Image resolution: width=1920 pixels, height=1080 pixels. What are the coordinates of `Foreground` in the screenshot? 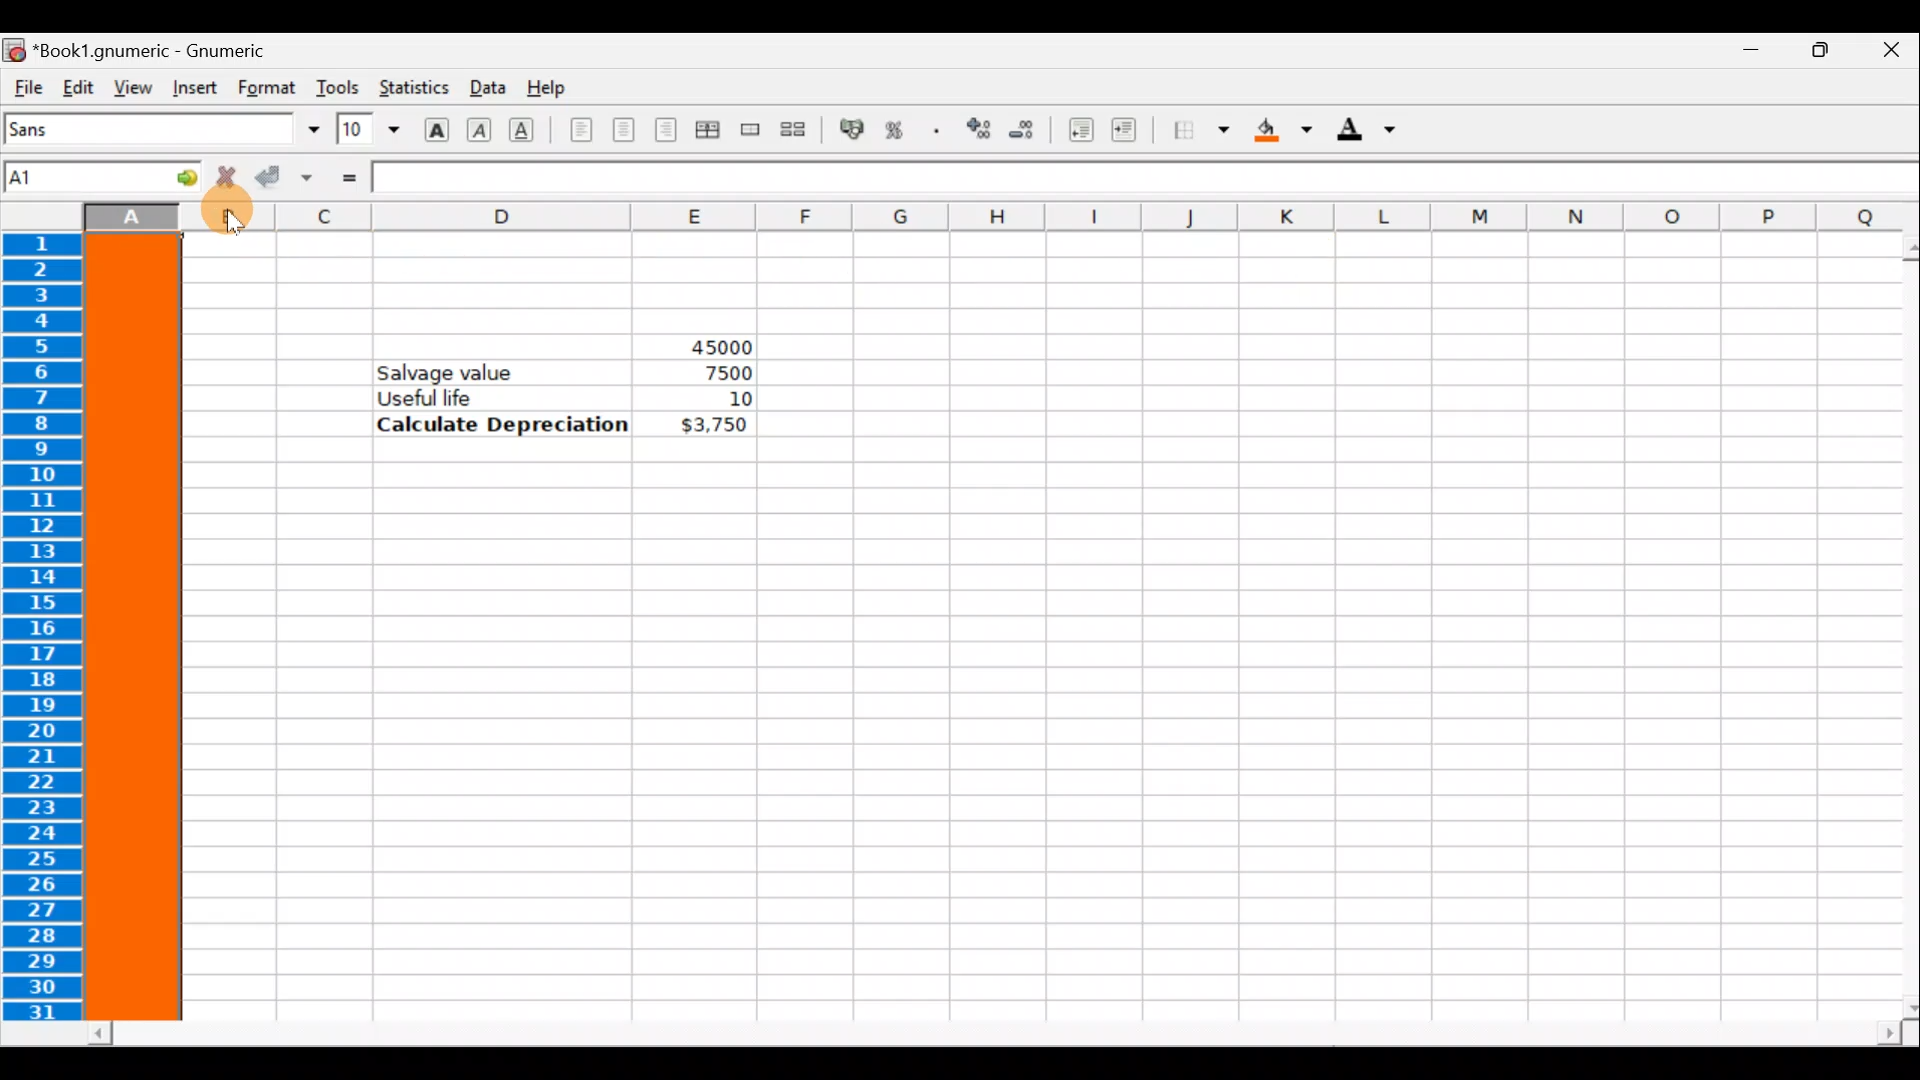 It's located at (1373, 131).